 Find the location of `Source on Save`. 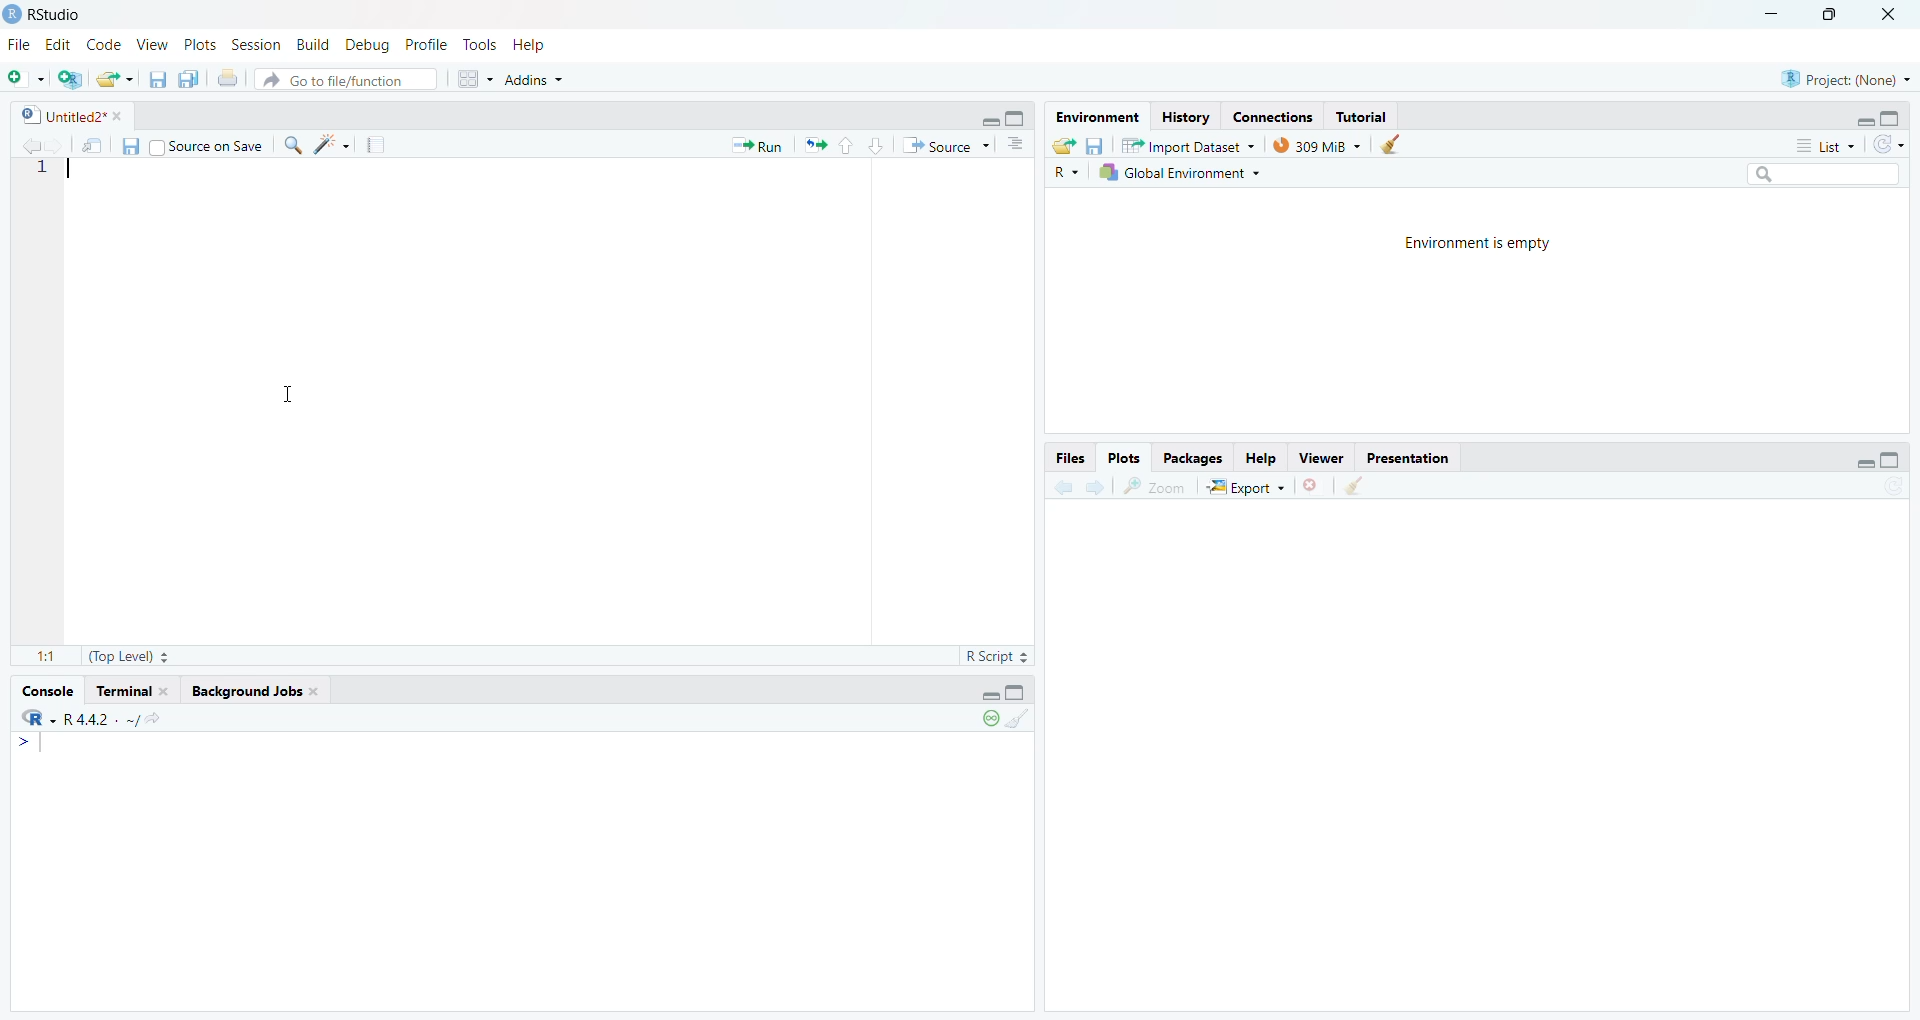

Source on Save is located at coordinates (212, 147).